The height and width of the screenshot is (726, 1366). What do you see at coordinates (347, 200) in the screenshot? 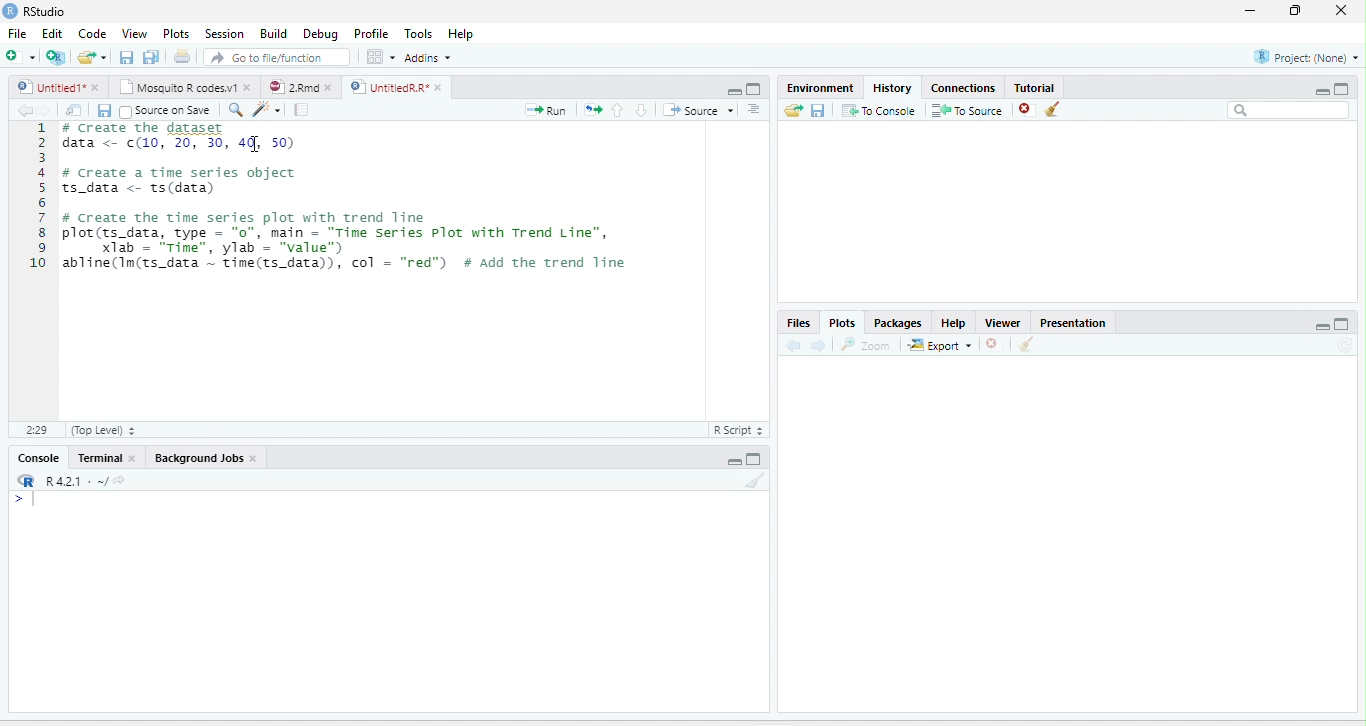
I see `# Create the gataset

data <- (10, 20, 30, 4], 50)

# create a time series object

ts_data <- ts(data)

# create the time series plot with trend line

plot(ts_data, type = “0”, main = "Time series Plot with Trend Line",
X1ab - “rime”, ylab'= “value")

abline(Im(ts_data ~ time(ts_data)), col = "red”) # Add the trend line` at bounding box center [347, 200].